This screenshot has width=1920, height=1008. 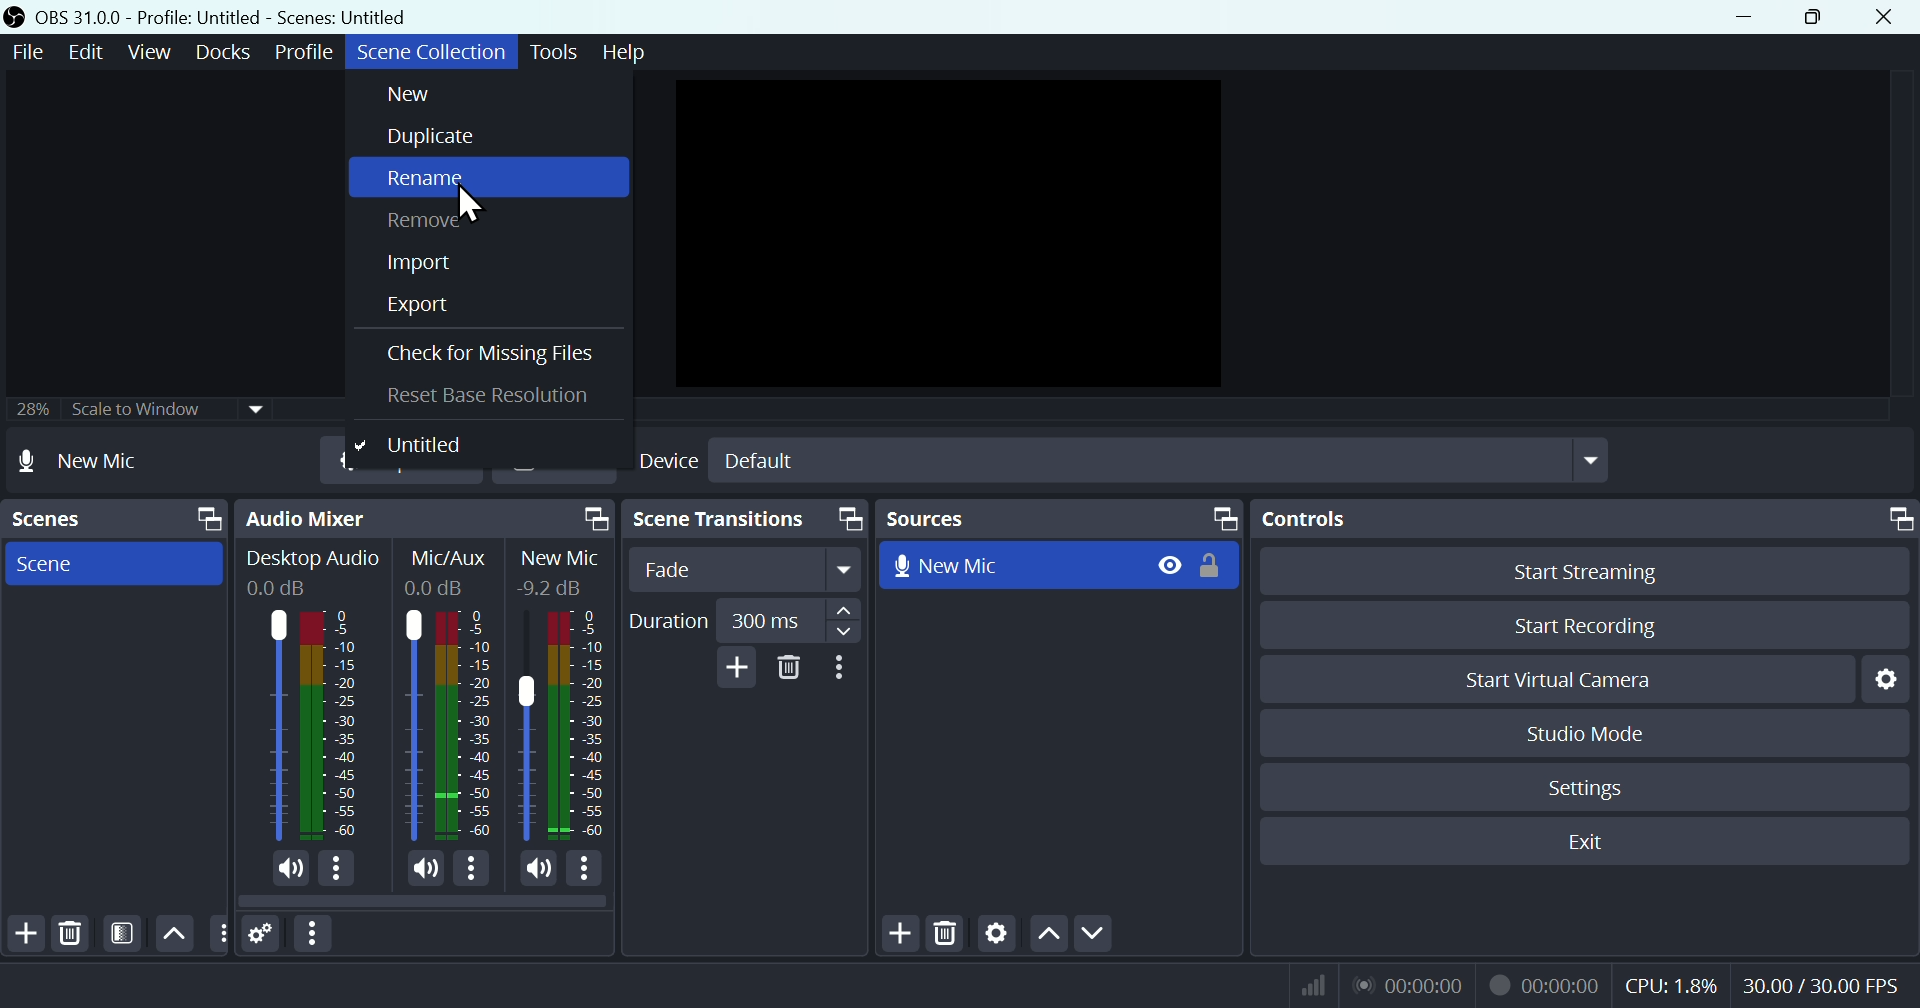 I want to click on Down, so click(x=1099, y=931).